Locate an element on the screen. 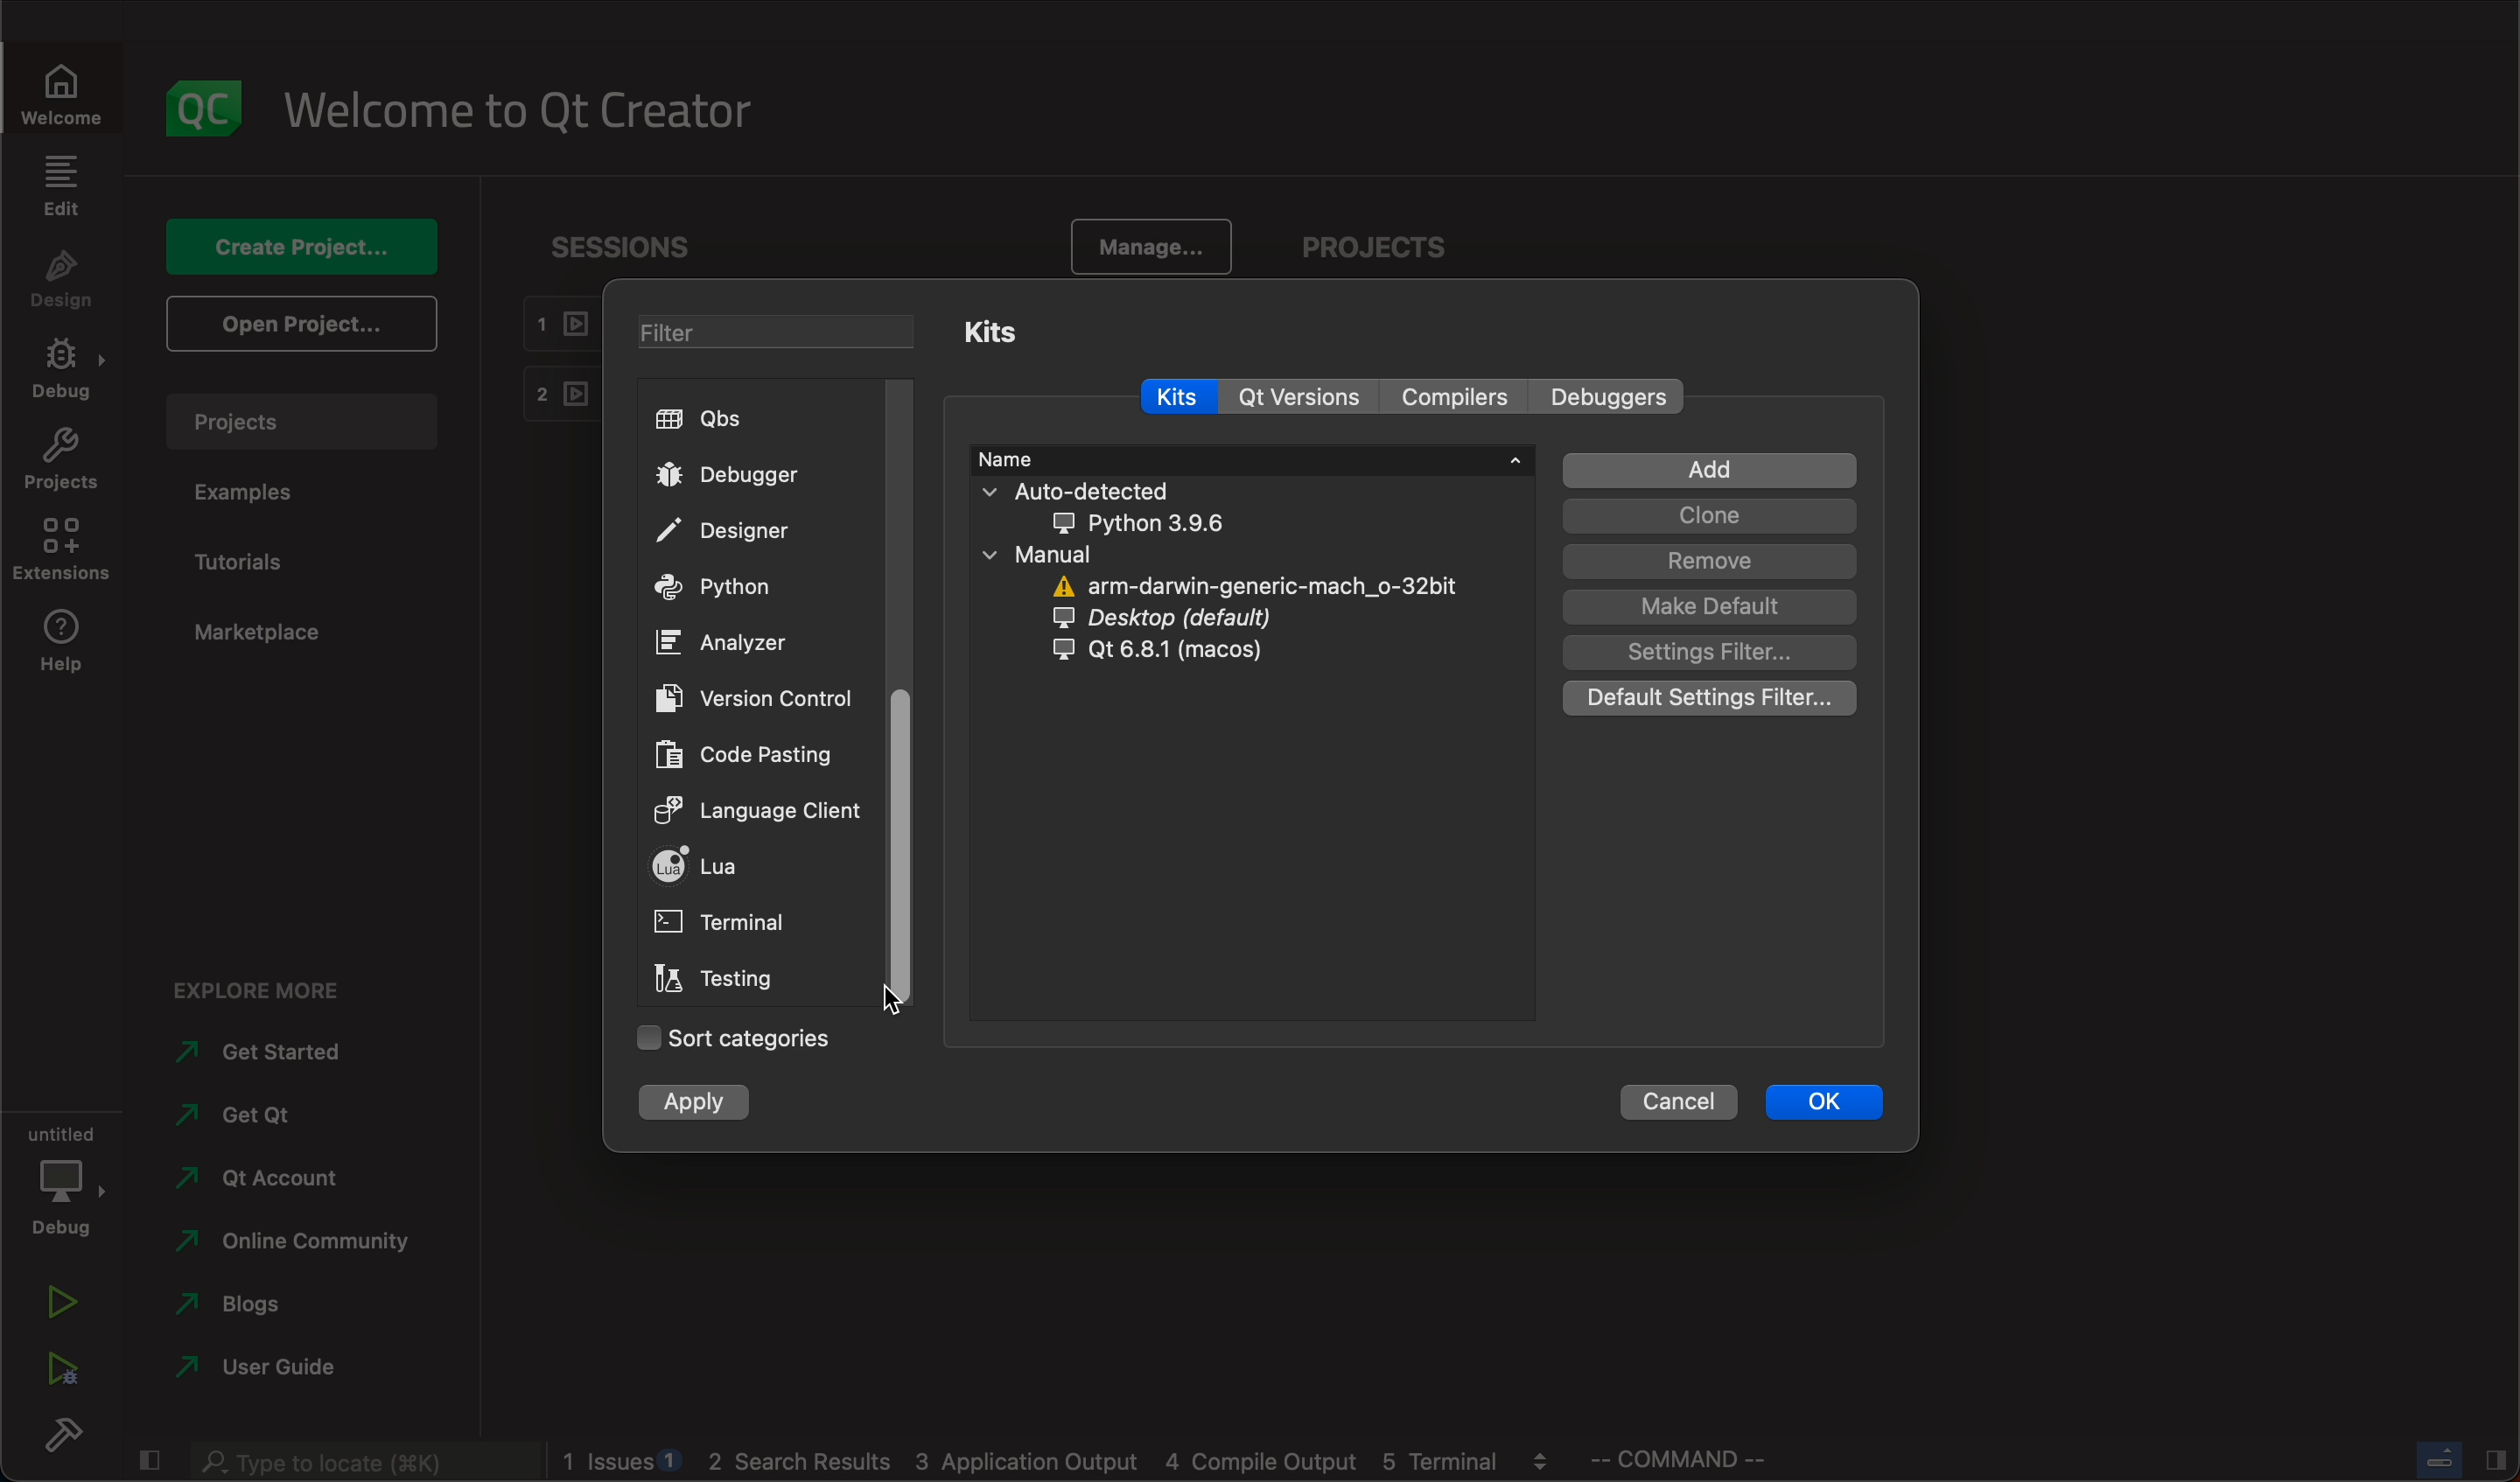 Image resolution: width=2520 pixels, height=1482 pixels. marketplace is located at coordinates (258, 636).